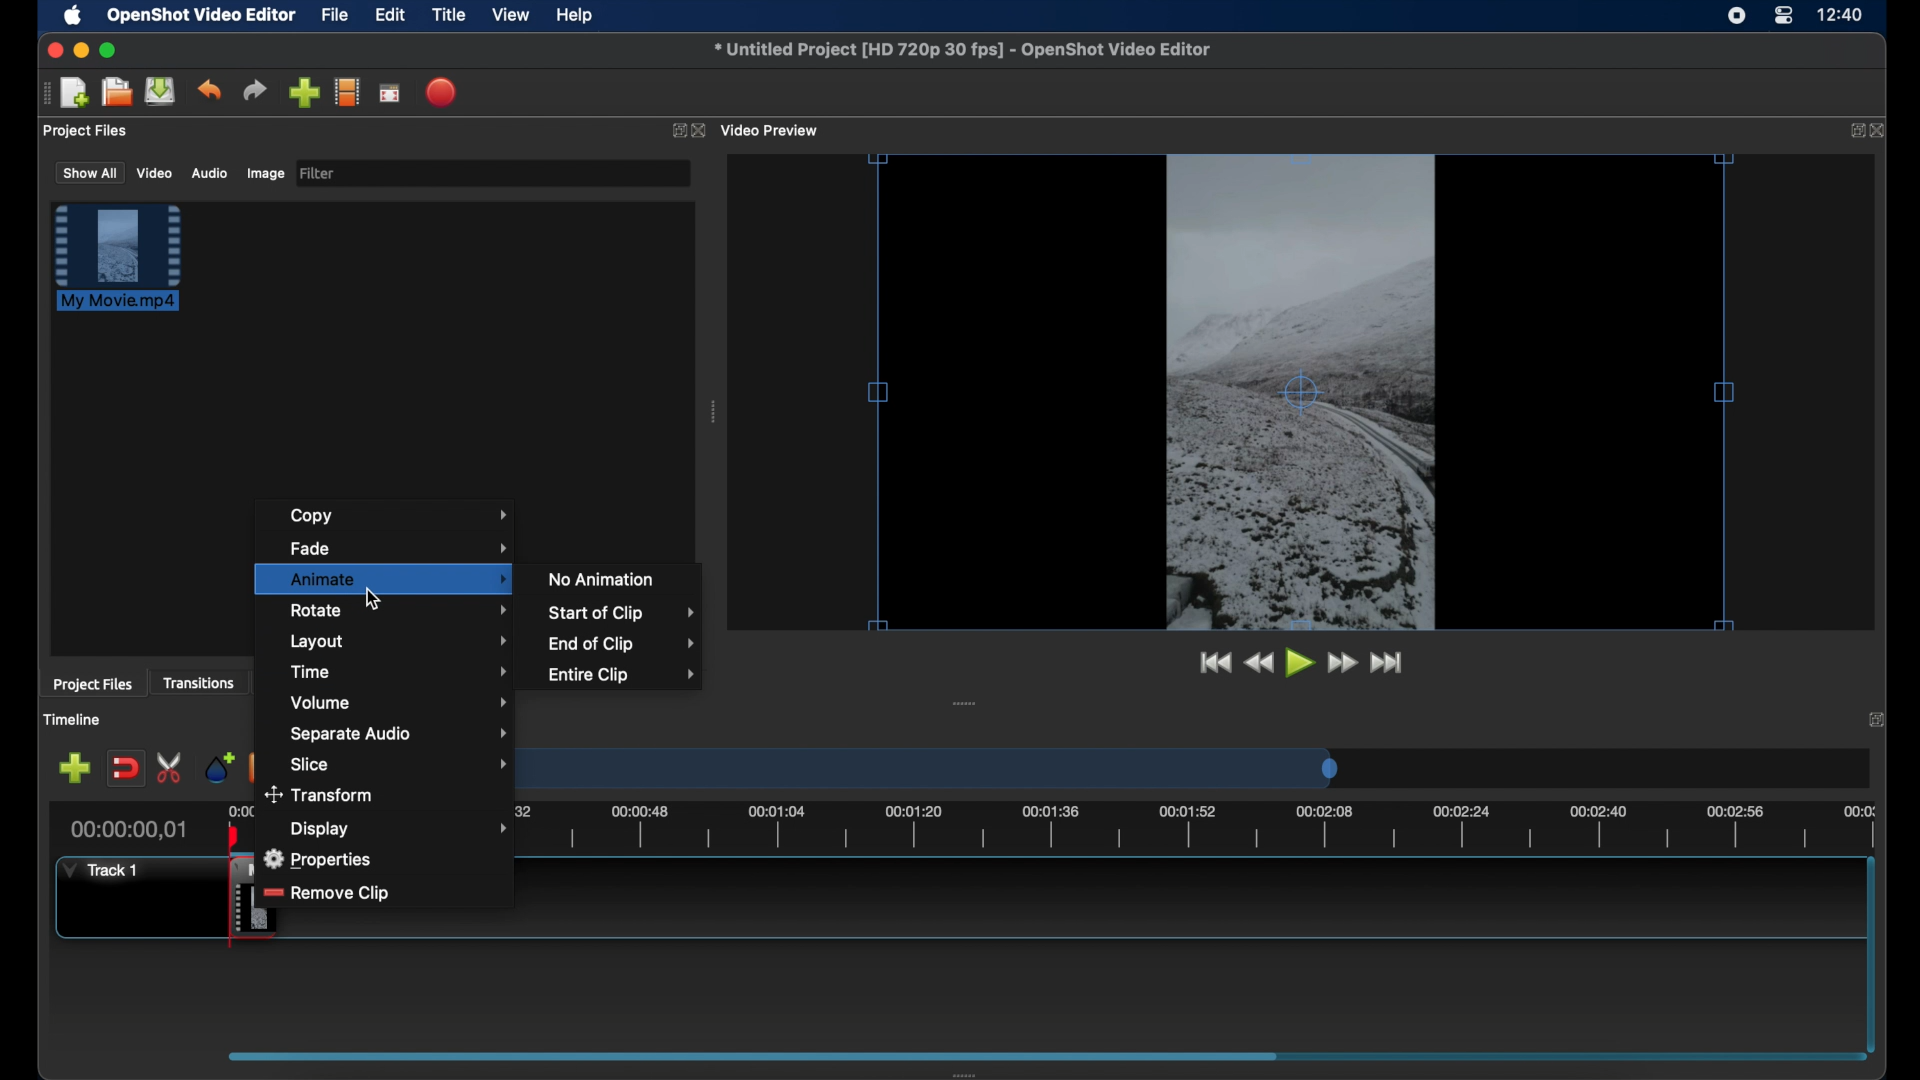 Image resolution: width=1920 pixels, height=1080 pixels. I want to click on slice menu, so click(401, 764).